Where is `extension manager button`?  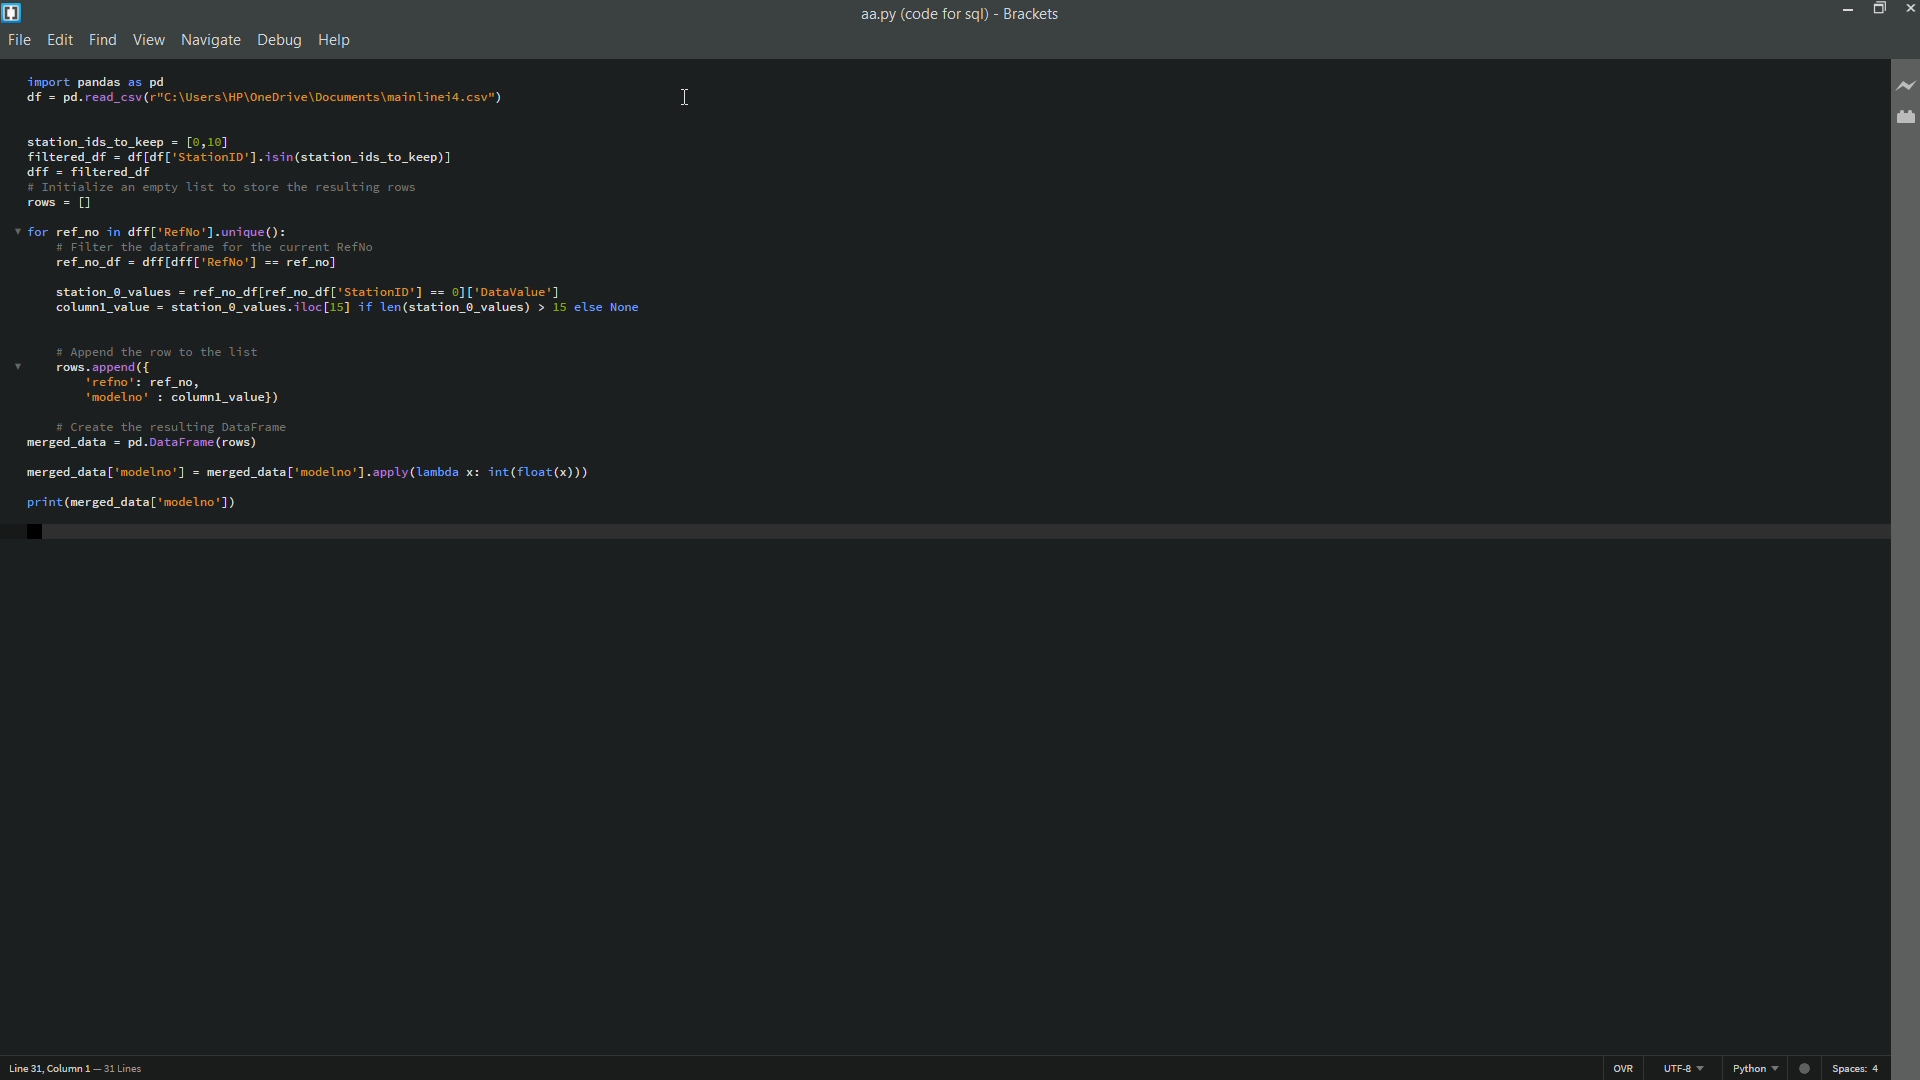 extension manager button is located at coordinates (1907, 119).